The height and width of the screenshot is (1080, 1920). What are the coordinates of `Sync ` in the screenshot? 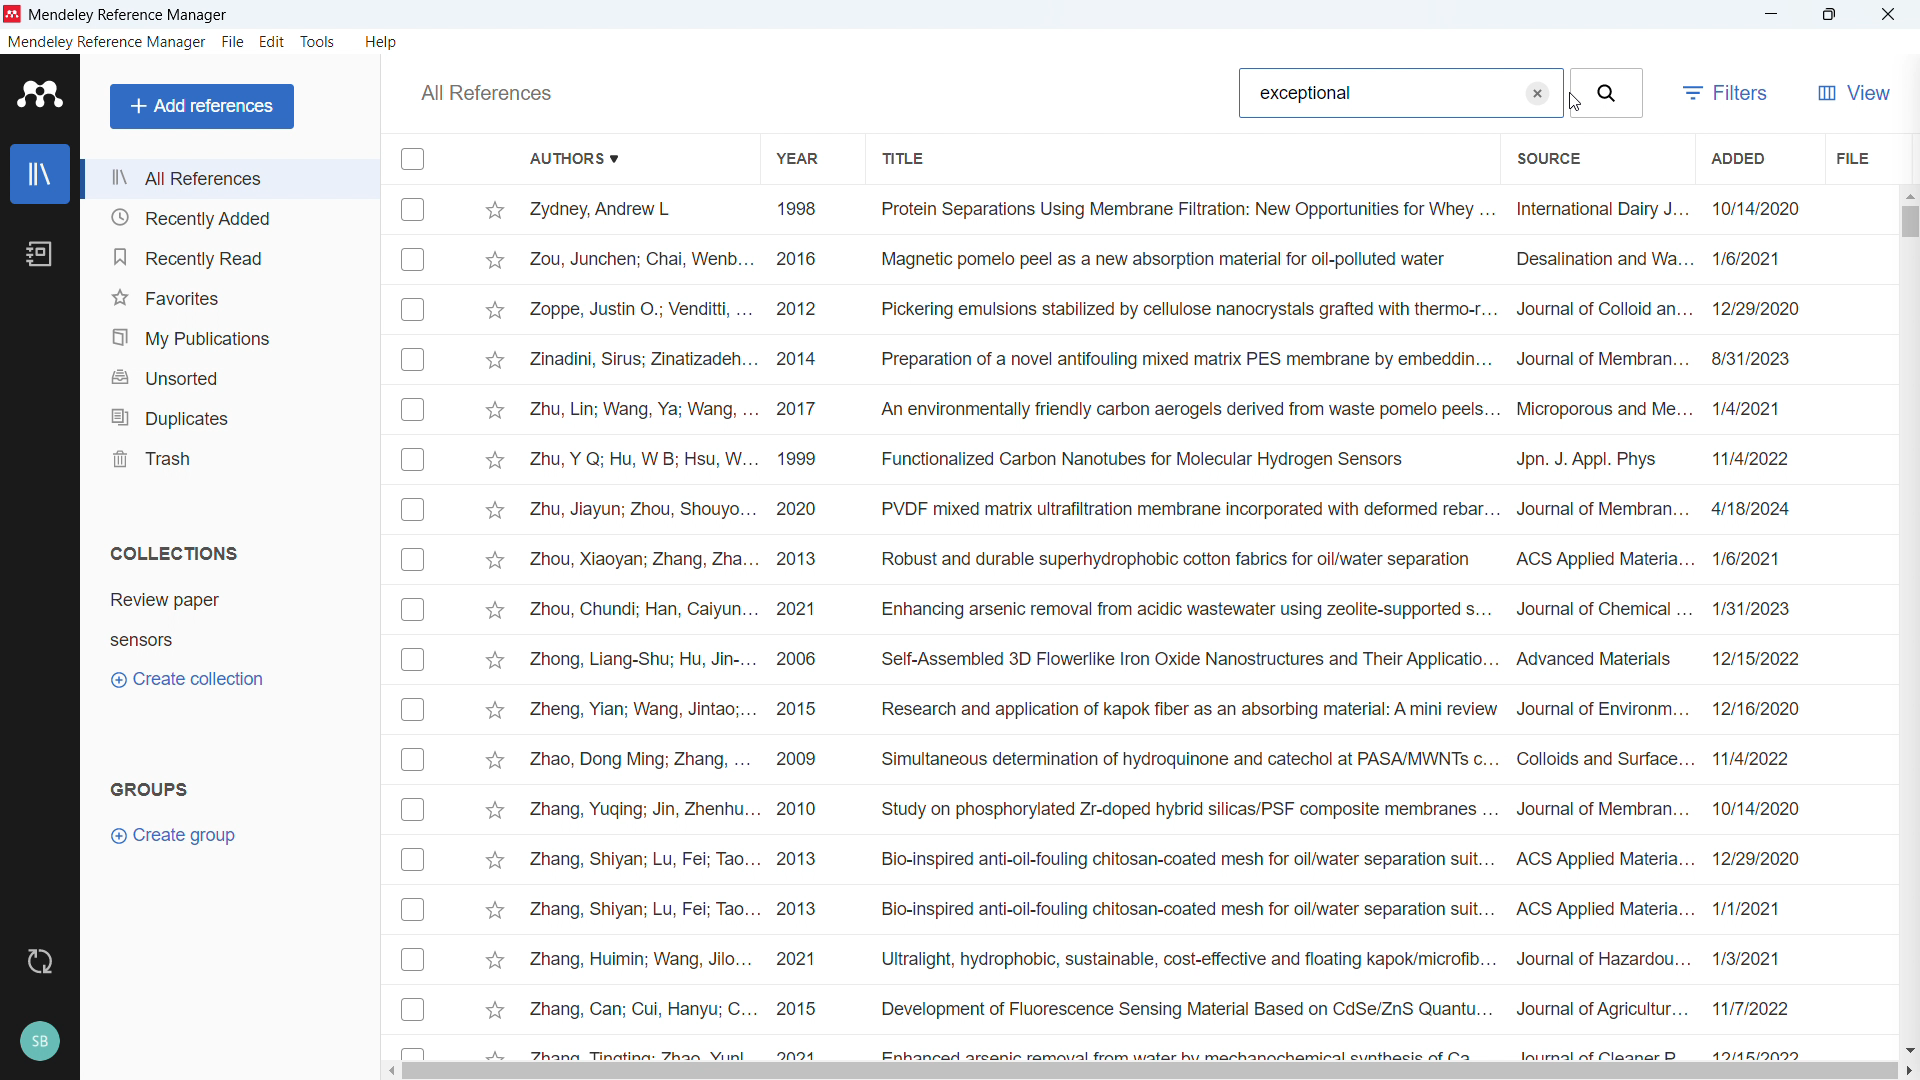 It's located at (36, 962).